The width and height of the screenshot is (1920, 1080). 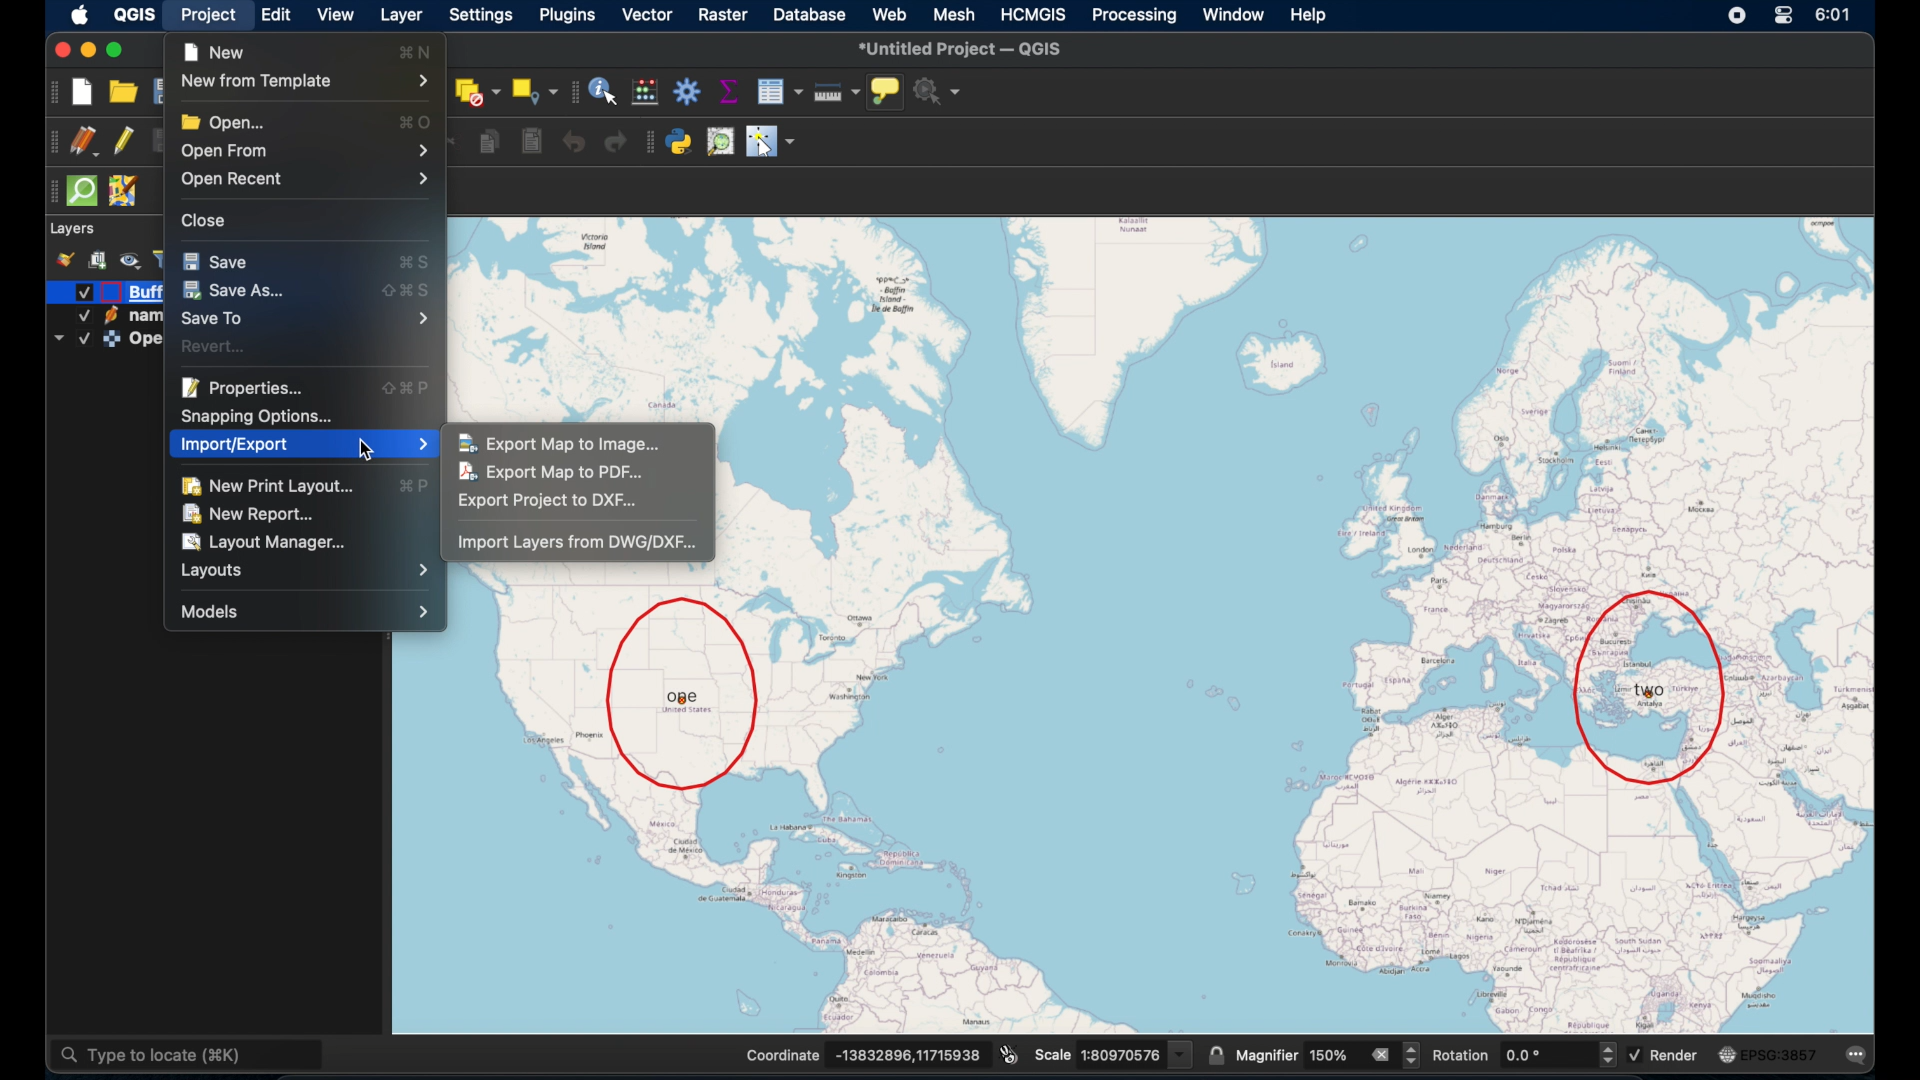 I want to click on magnifier value, so click(x=1330, y=1054).